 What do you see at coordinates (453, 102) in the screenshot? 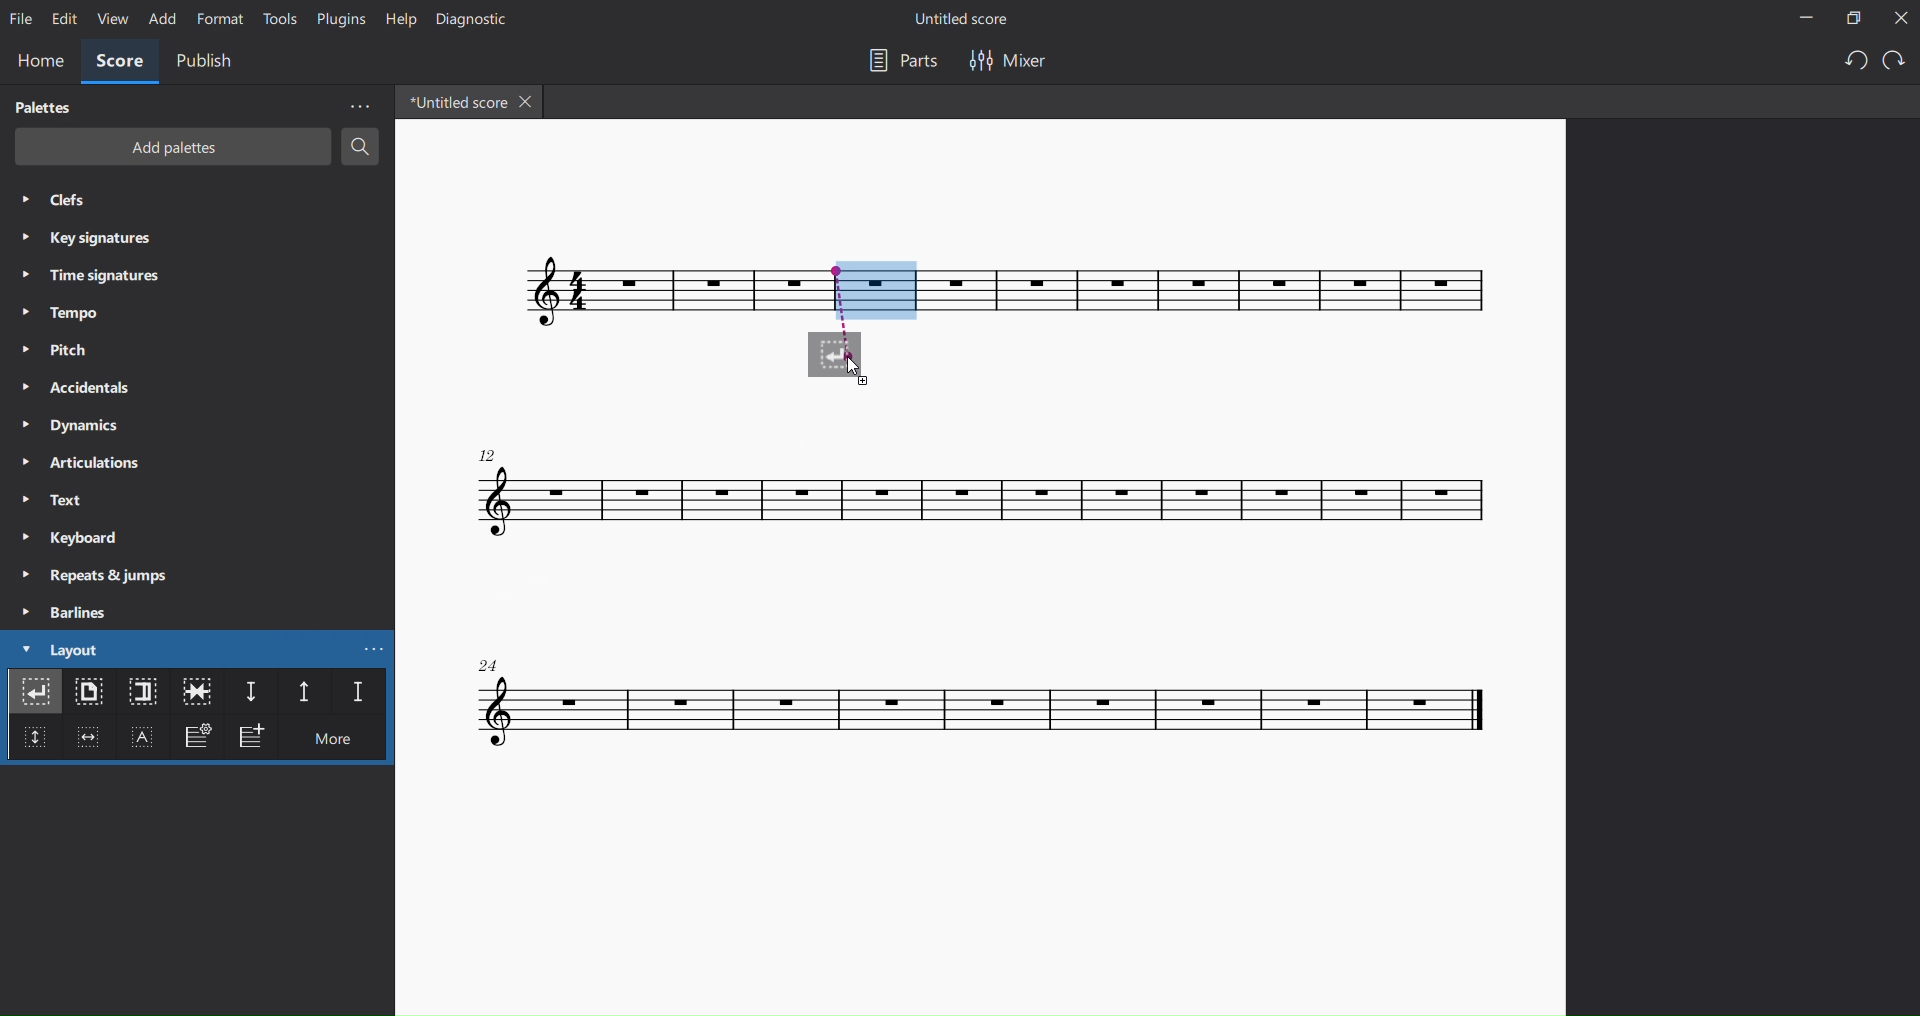
I see `tab name` at bounding box center [453, 102].